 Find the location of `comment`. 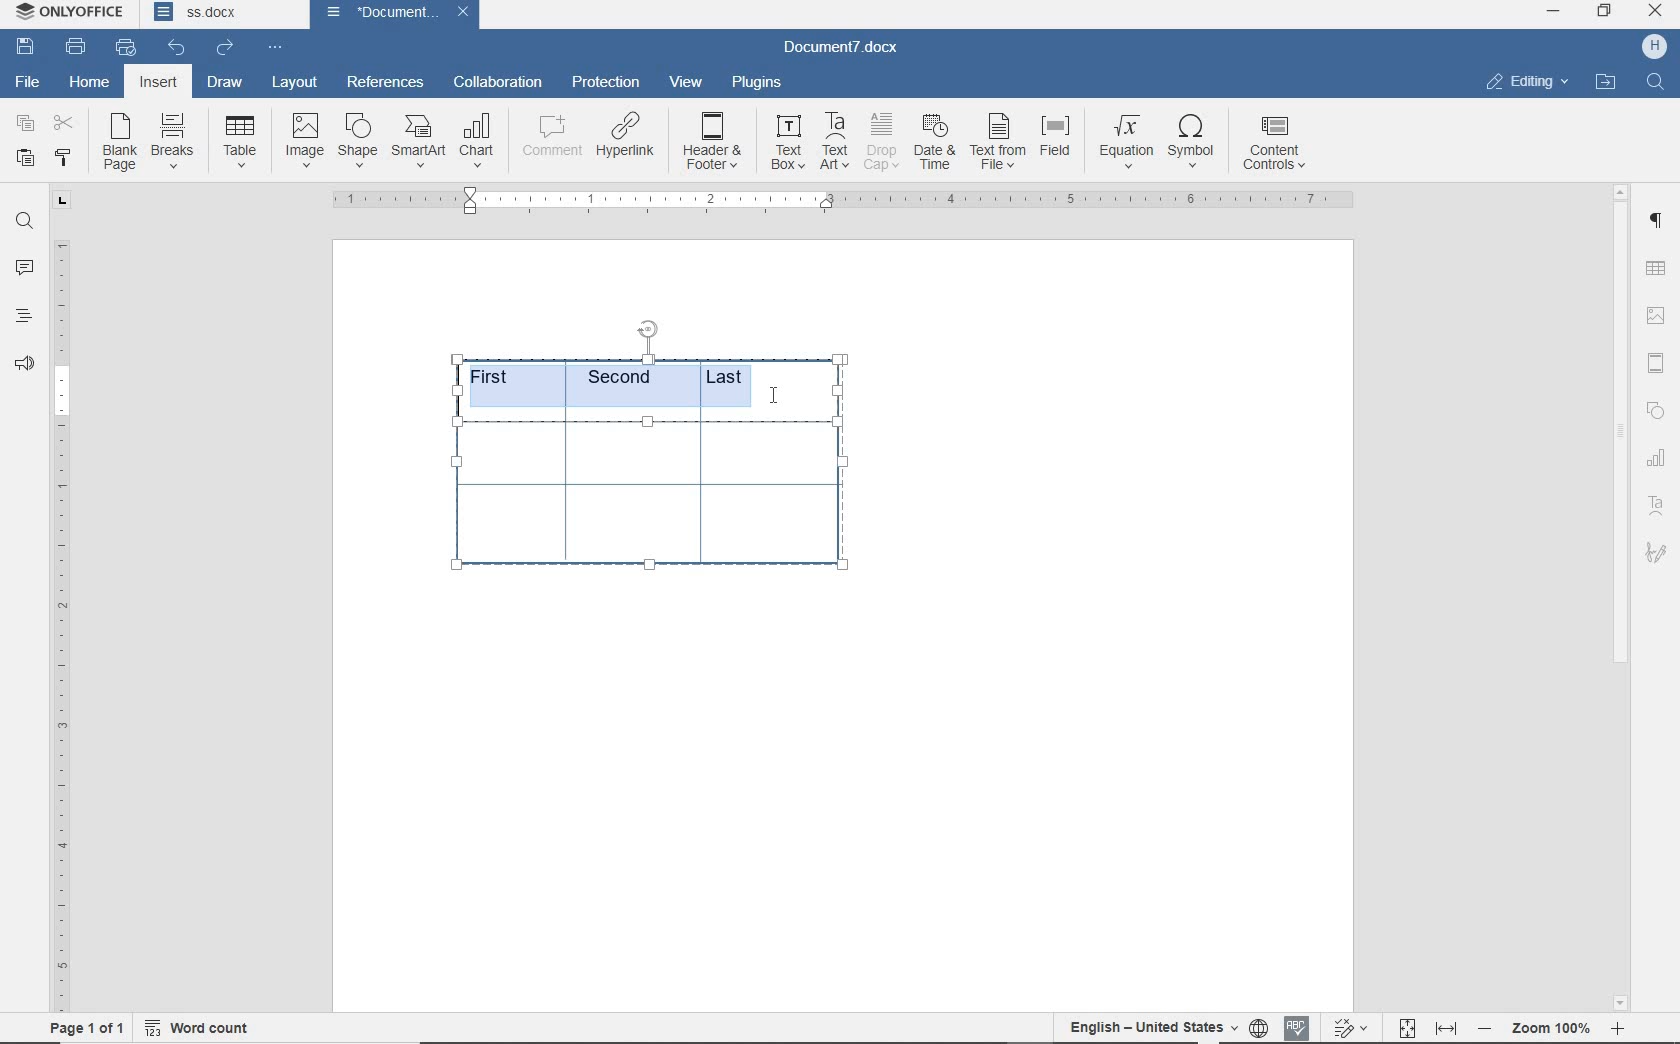

comment is located at coordinates (551, 139).